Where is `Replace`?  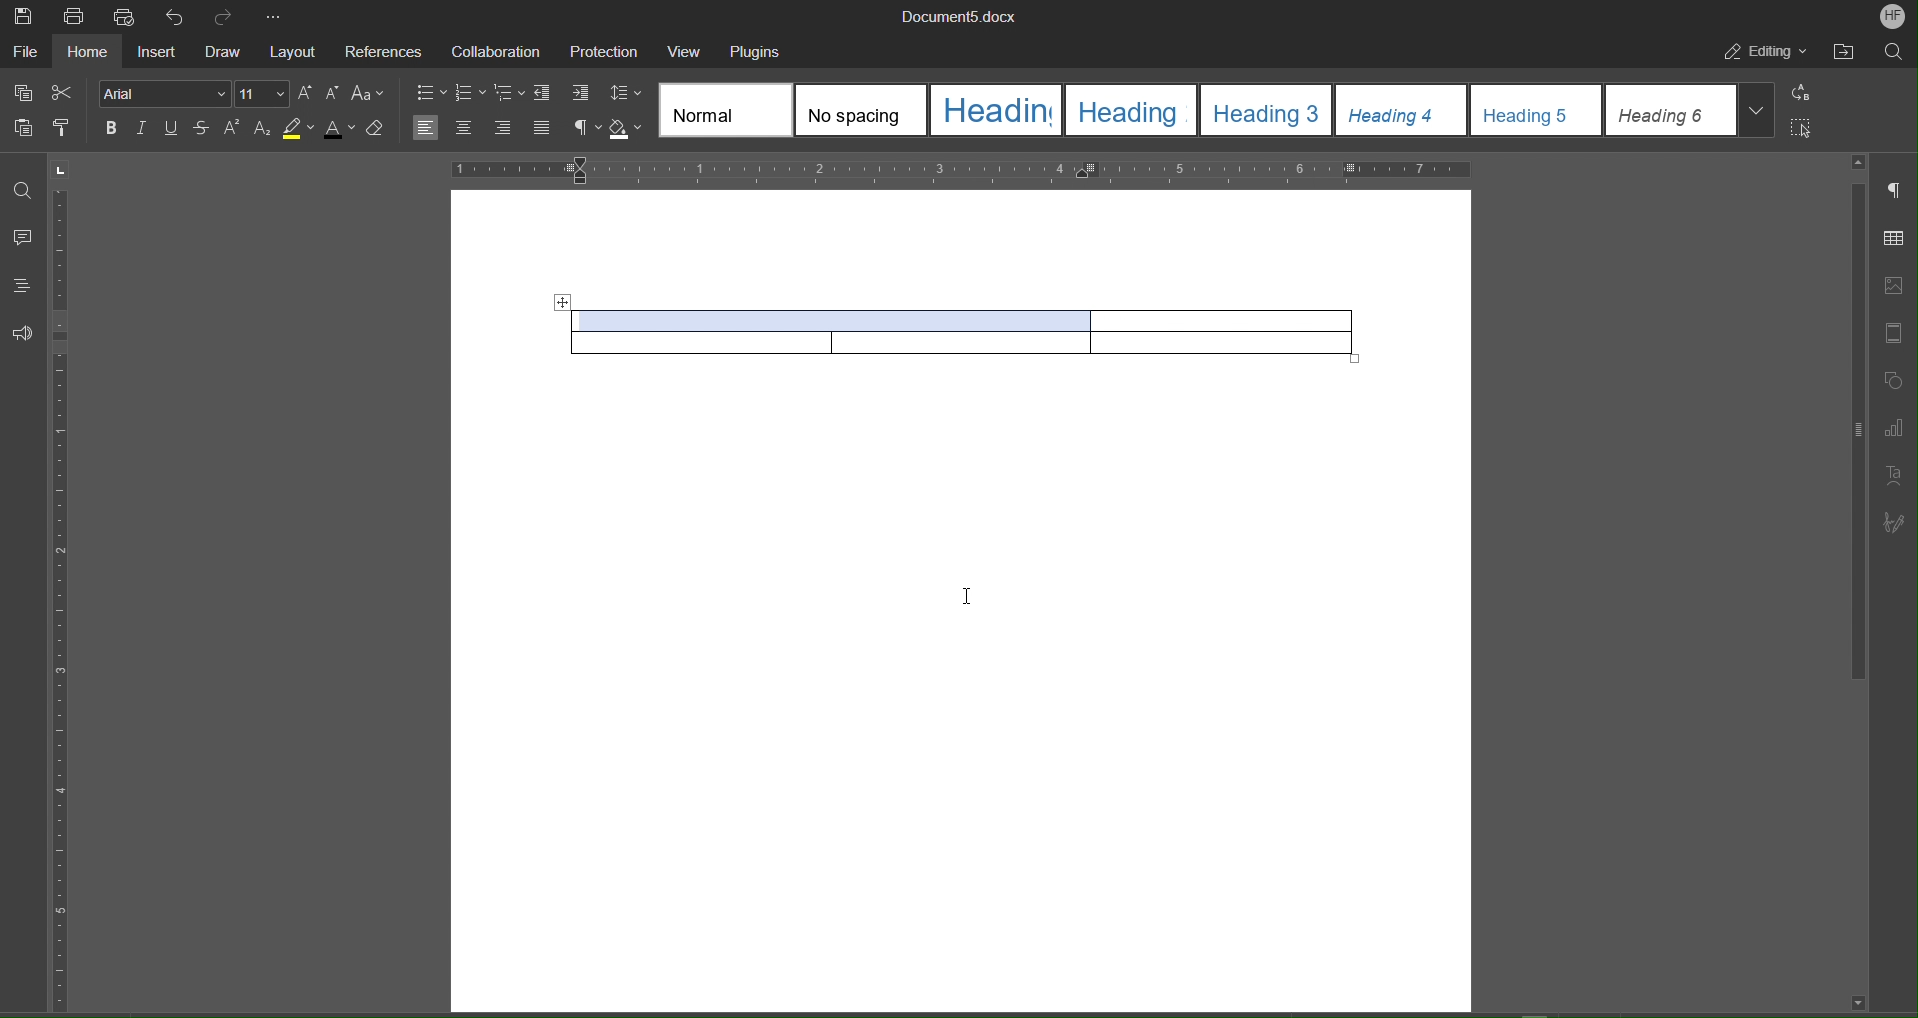
Replace is located at coordinates (1807, 93).